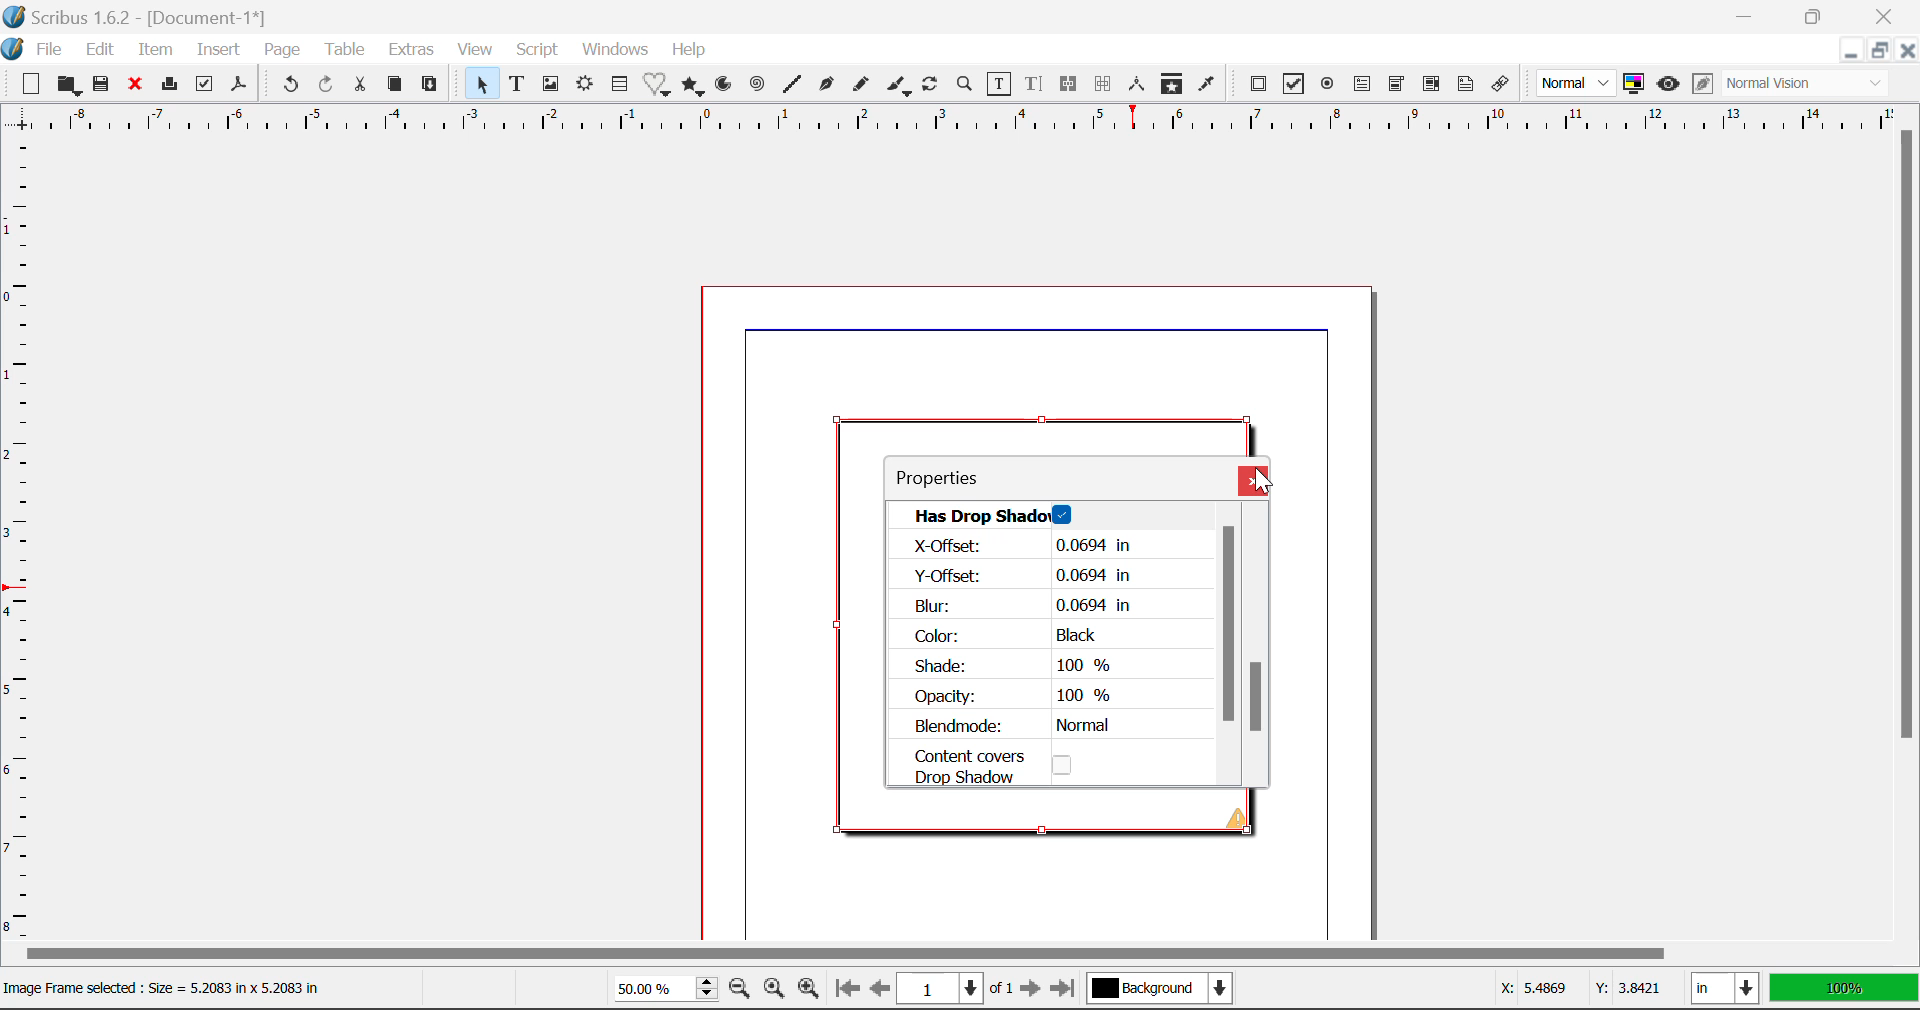 This screenshot has height=1010, width=1920. What do you see at coordinates (949, 124) in the screenshot?
I see `Vertical Page Margins` at bounding box center [949, 124].